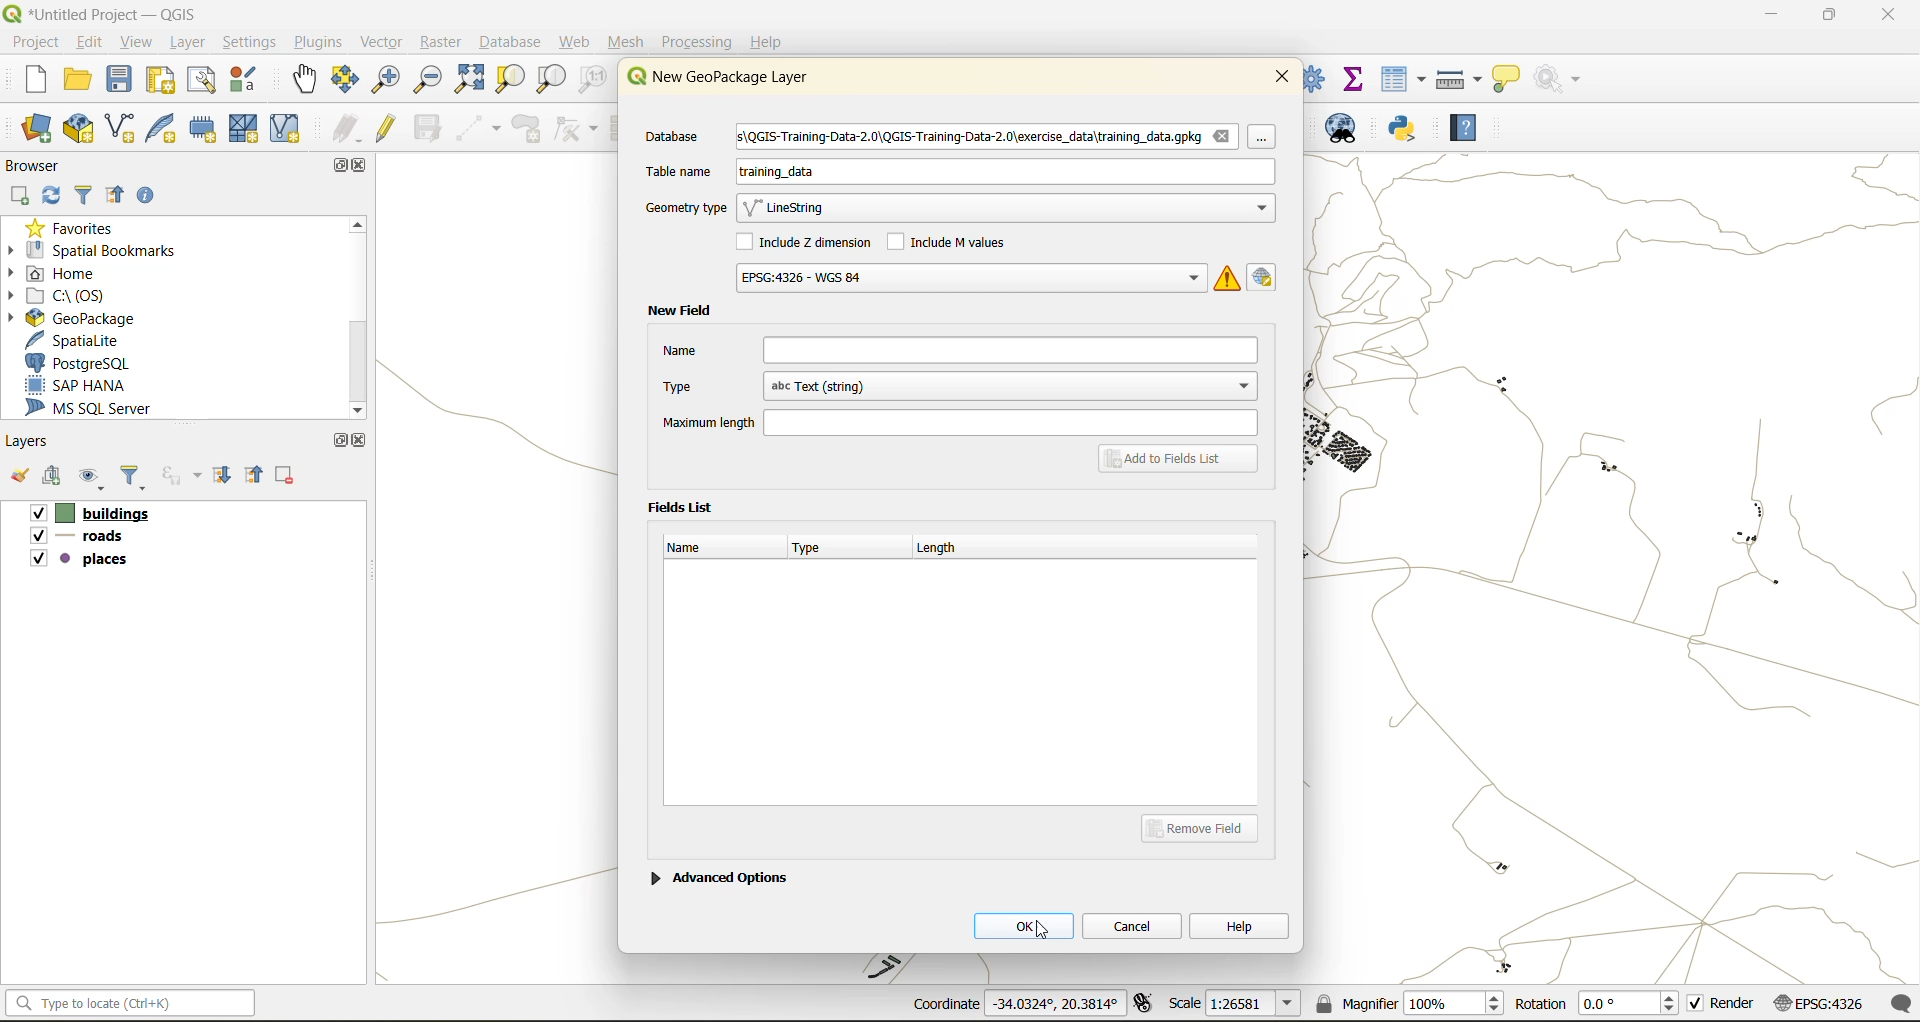 Image resolution: width=1920 pixels, height=1022 pixels. What do you see at coordinates (80, 562) in the screenshot?
I see `places` at bounding box center [80, 562].